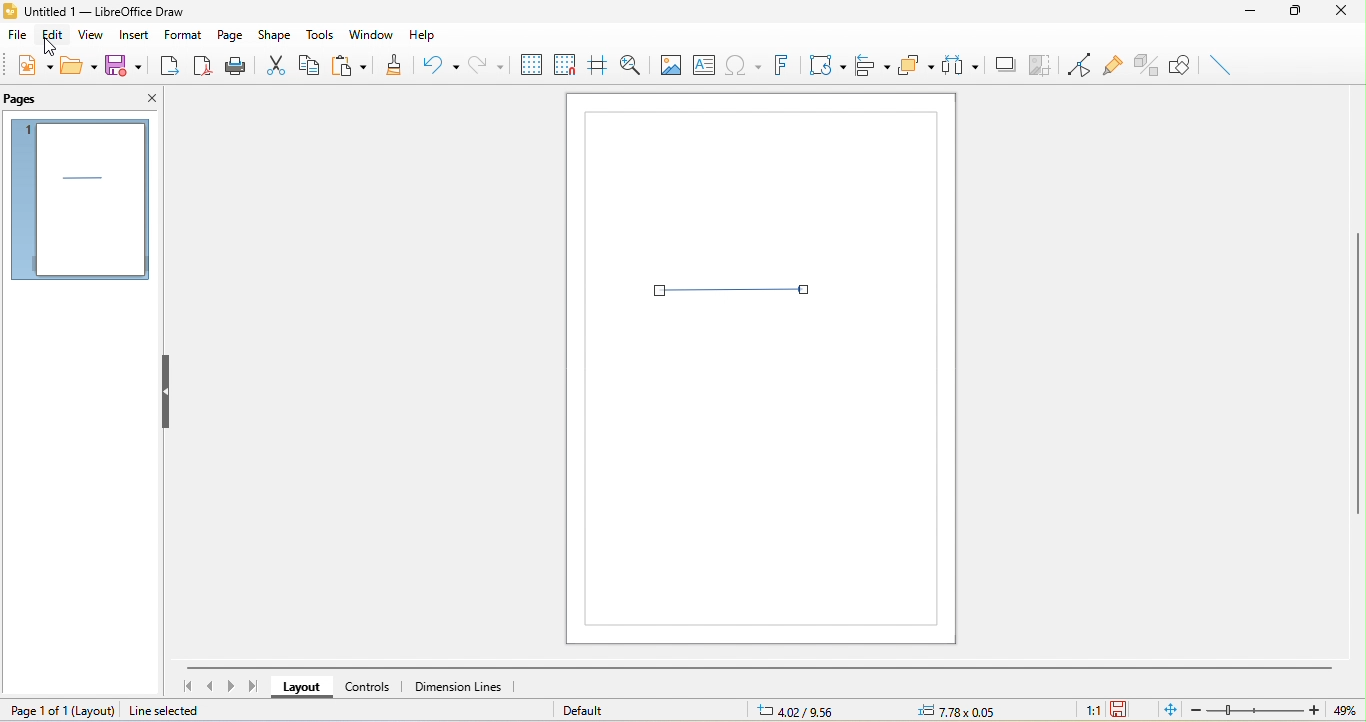 This screenshot has height=722, width=1366. Describe the element at coordinates (19, 34) in the screenshot. I see `file` at that location.